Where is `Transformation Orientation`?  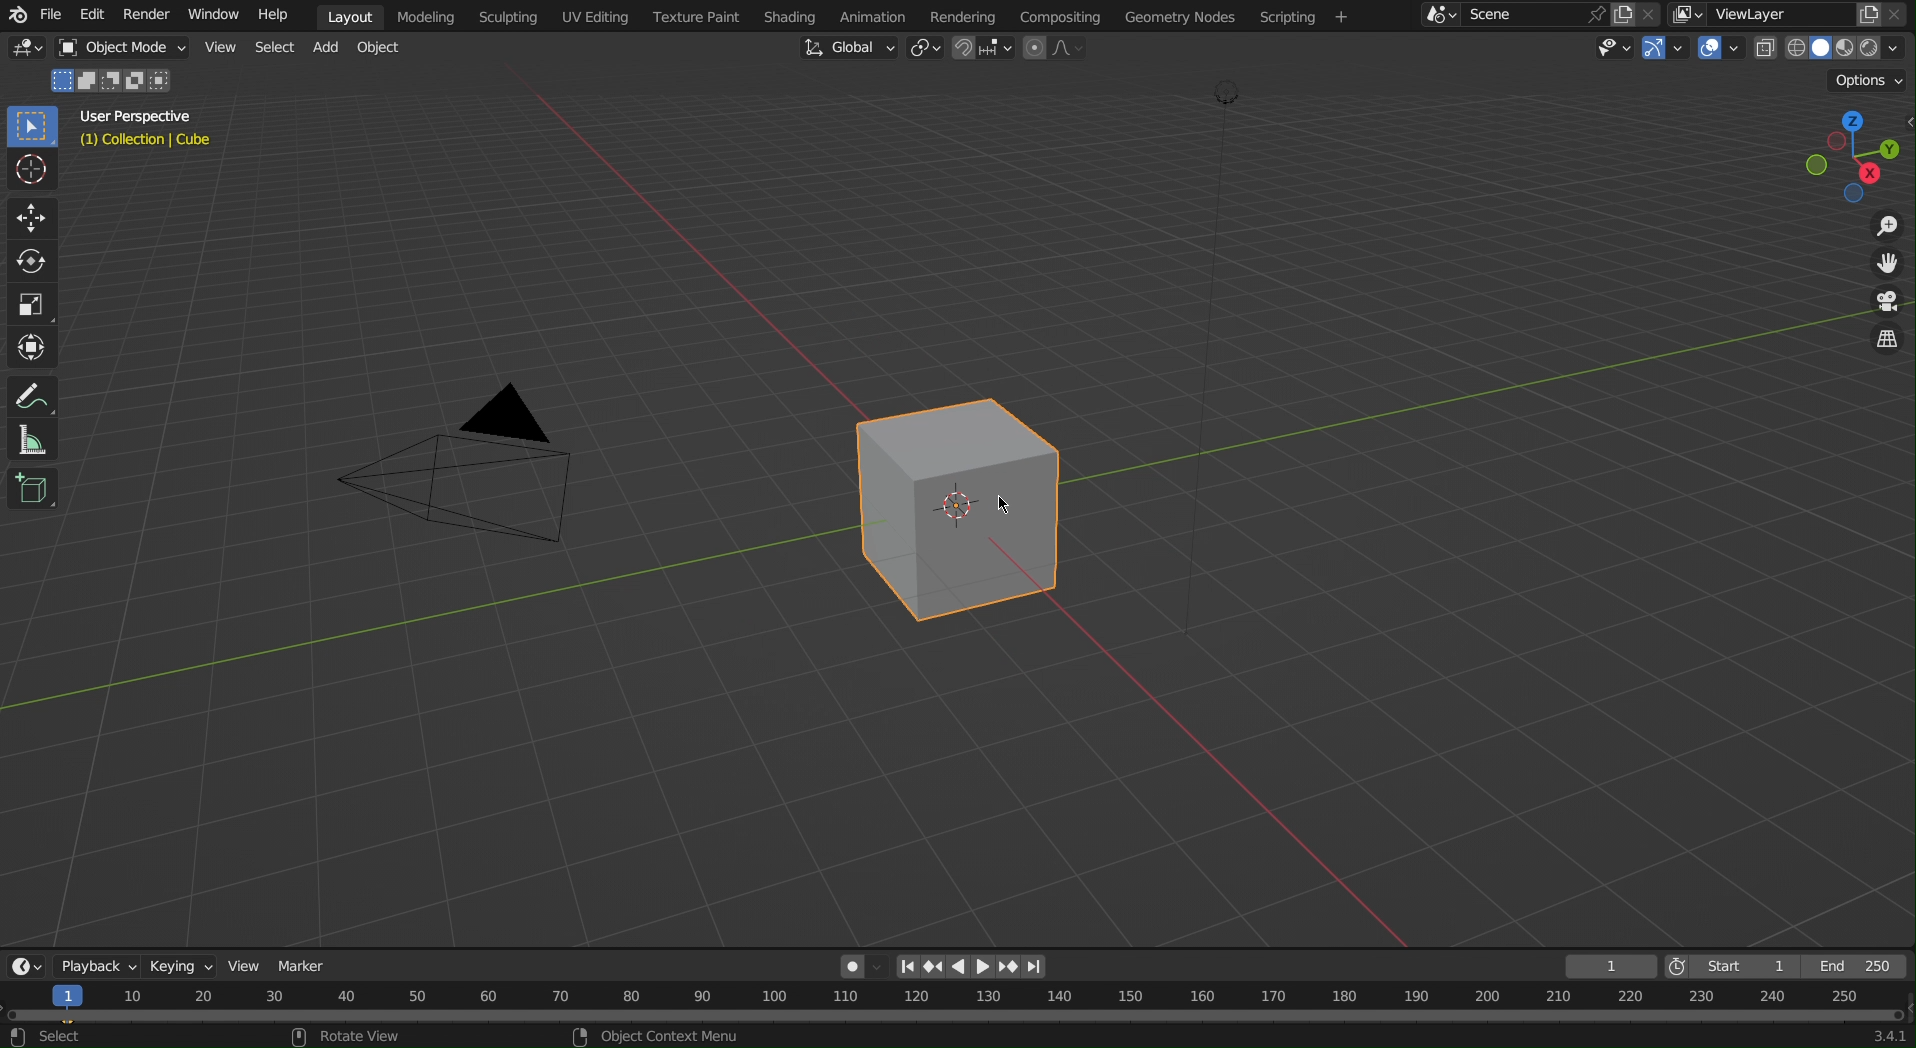 Transformation Orientation is located at coordinates (848, 52).